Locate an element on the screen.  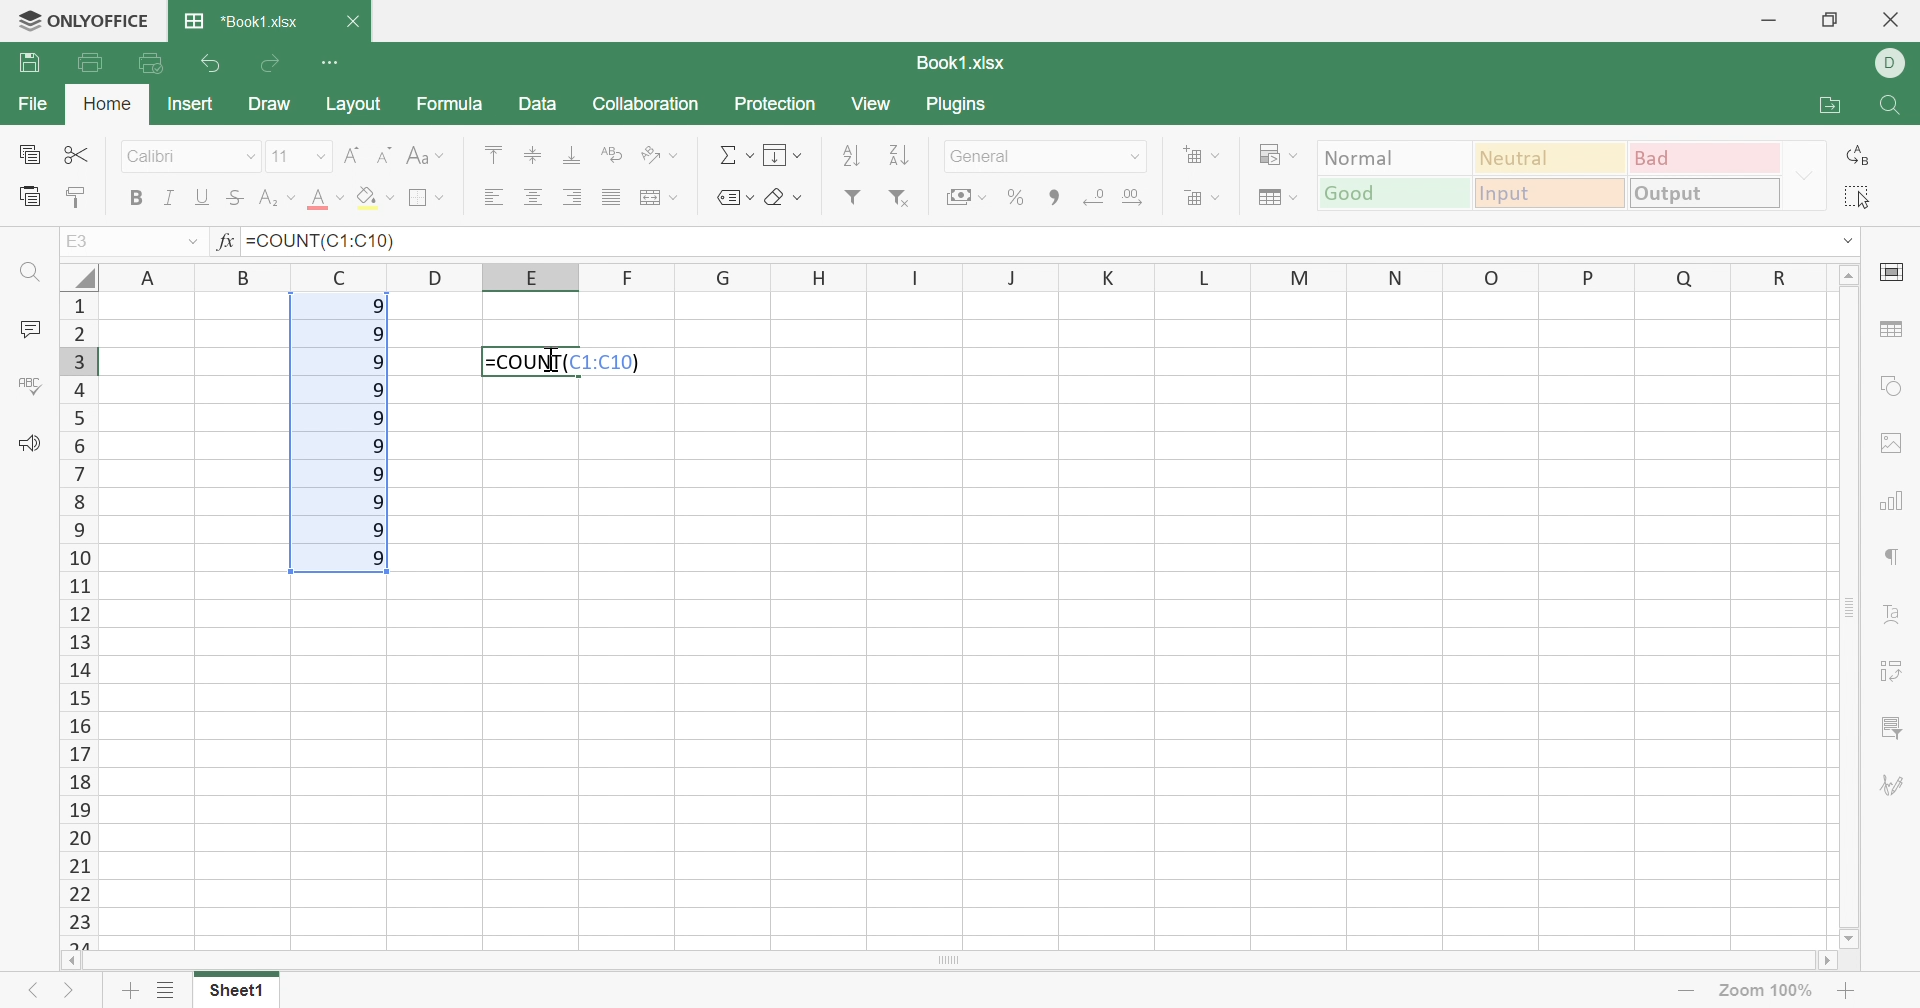
Customize Quick Access Toolbar is located at coordinates (329, 61).